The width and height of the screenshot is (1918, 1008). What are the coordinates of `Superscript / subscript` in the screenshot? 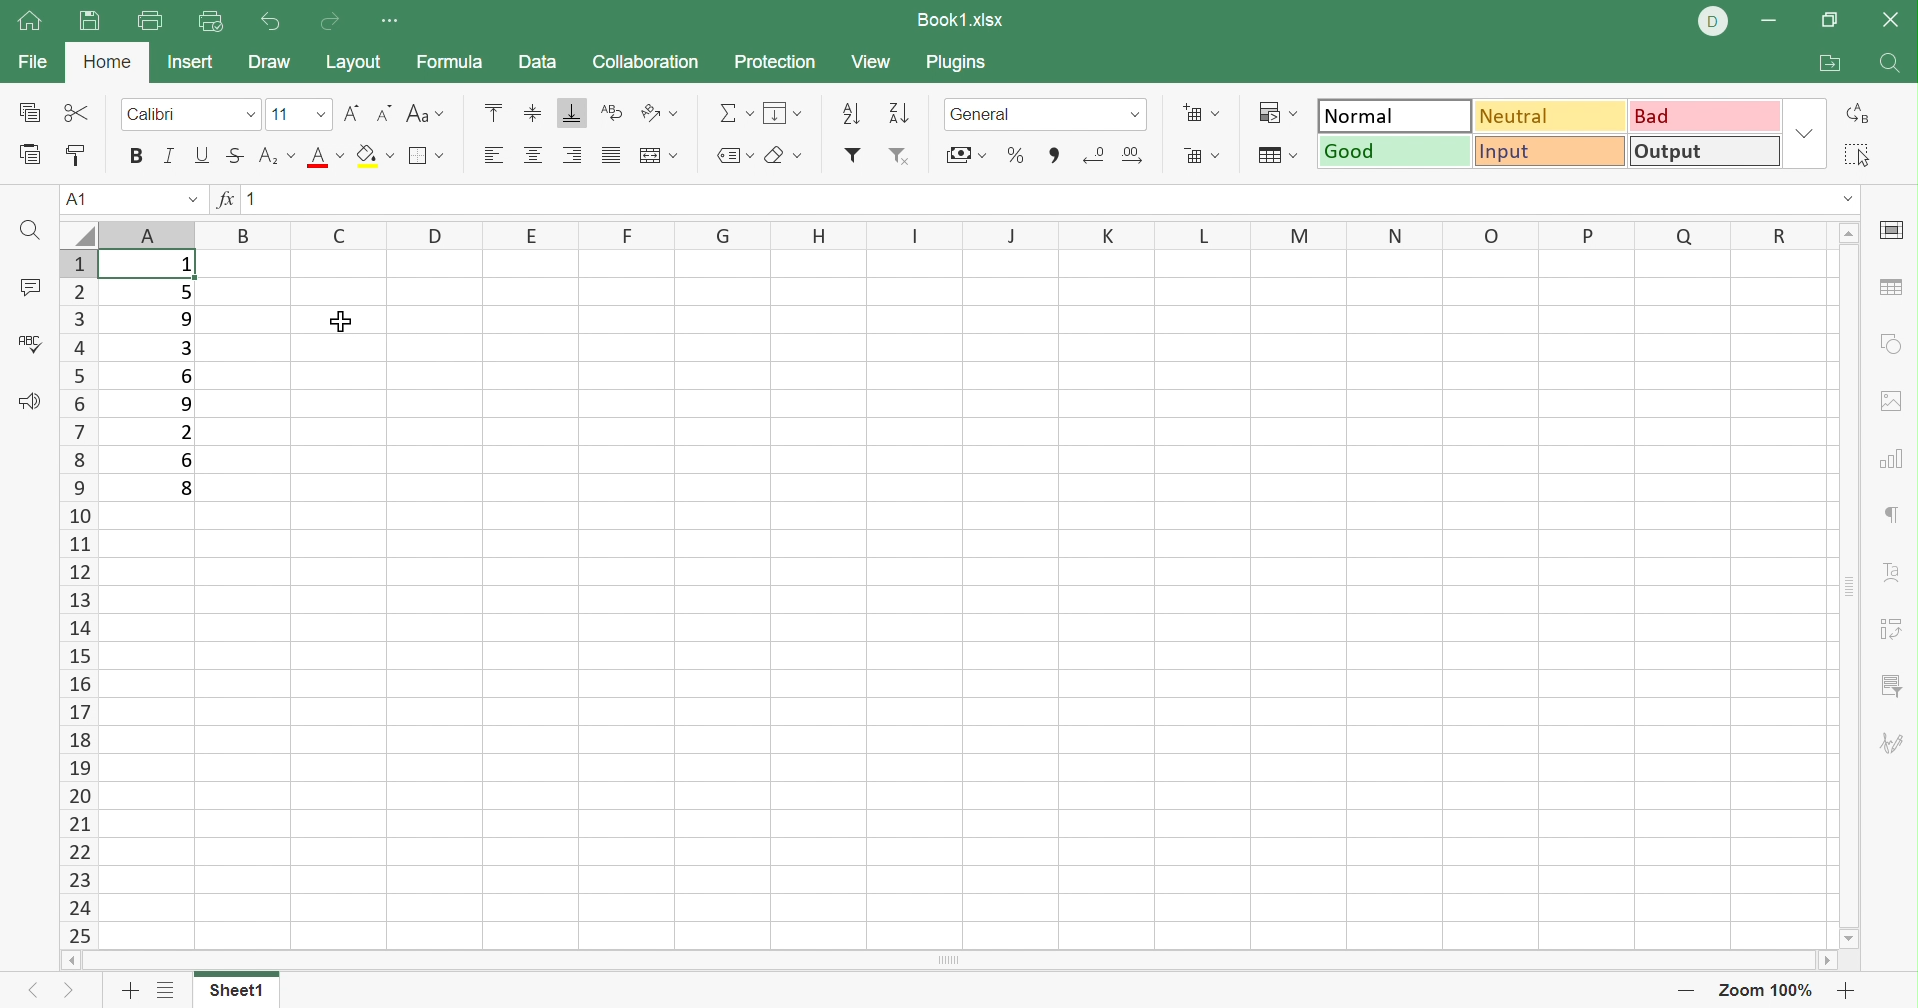 It's located at (276, 156).